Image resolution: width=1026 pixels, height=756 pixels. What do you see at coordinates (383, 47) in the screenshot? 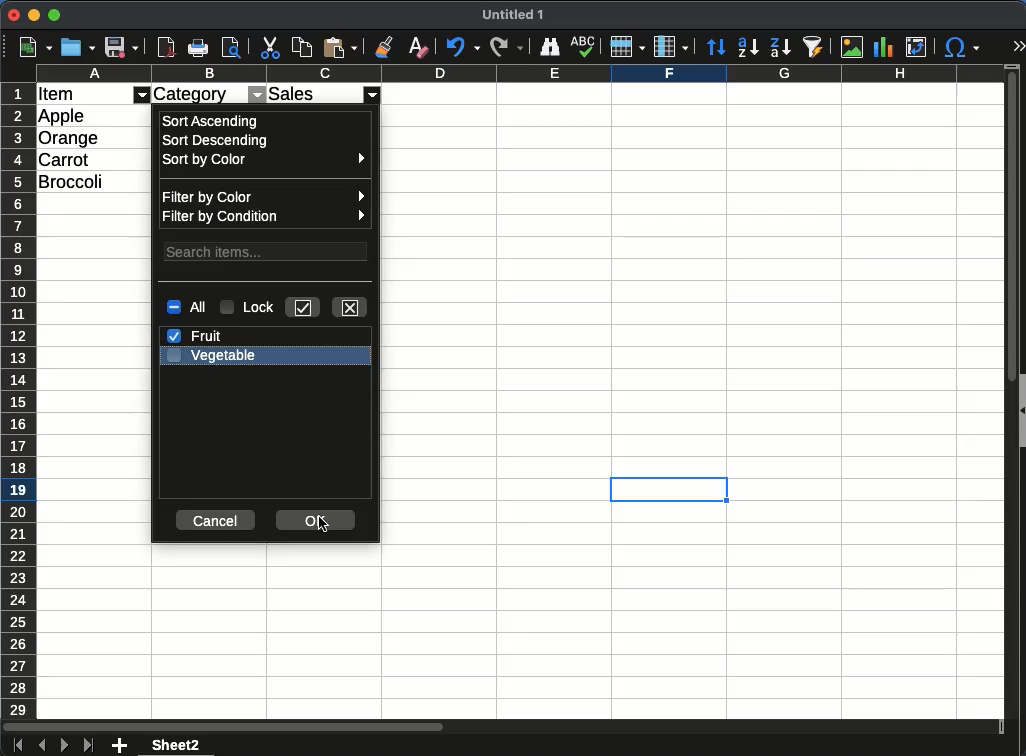
I see `clone formatting` at bounding box center [383, 47].